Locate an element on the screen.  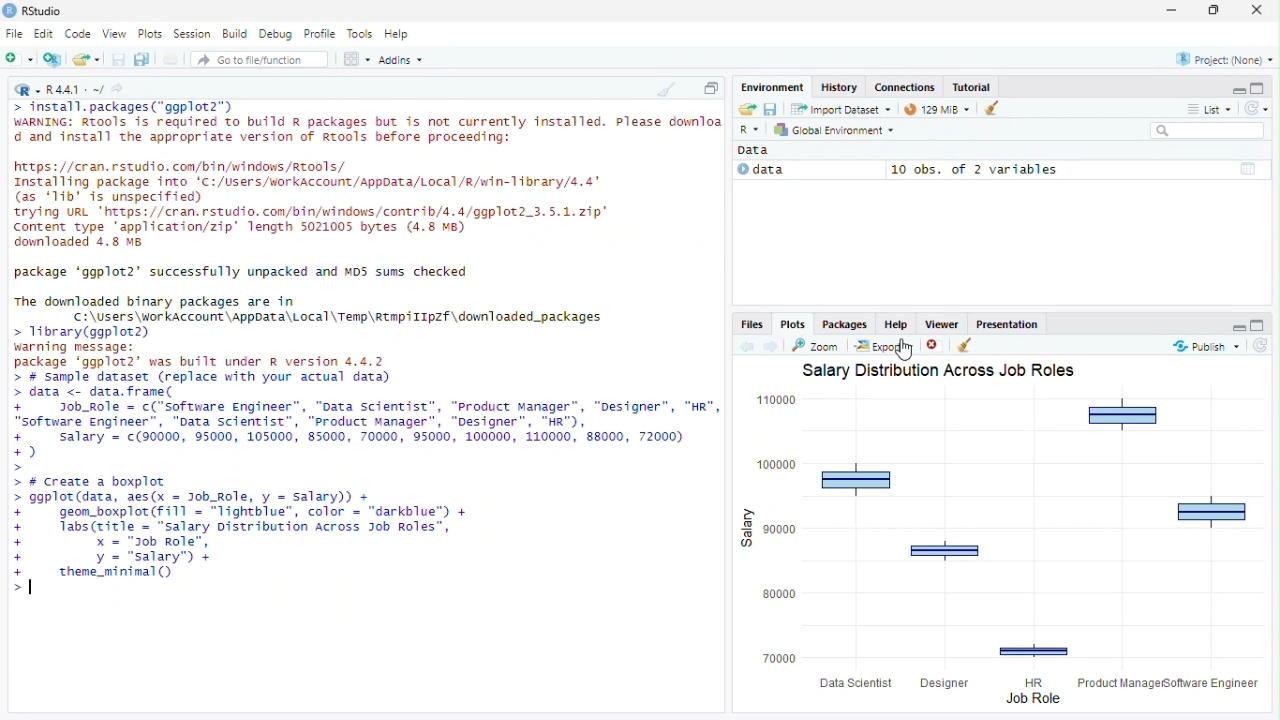
Build is located at coordinates (234, 35).